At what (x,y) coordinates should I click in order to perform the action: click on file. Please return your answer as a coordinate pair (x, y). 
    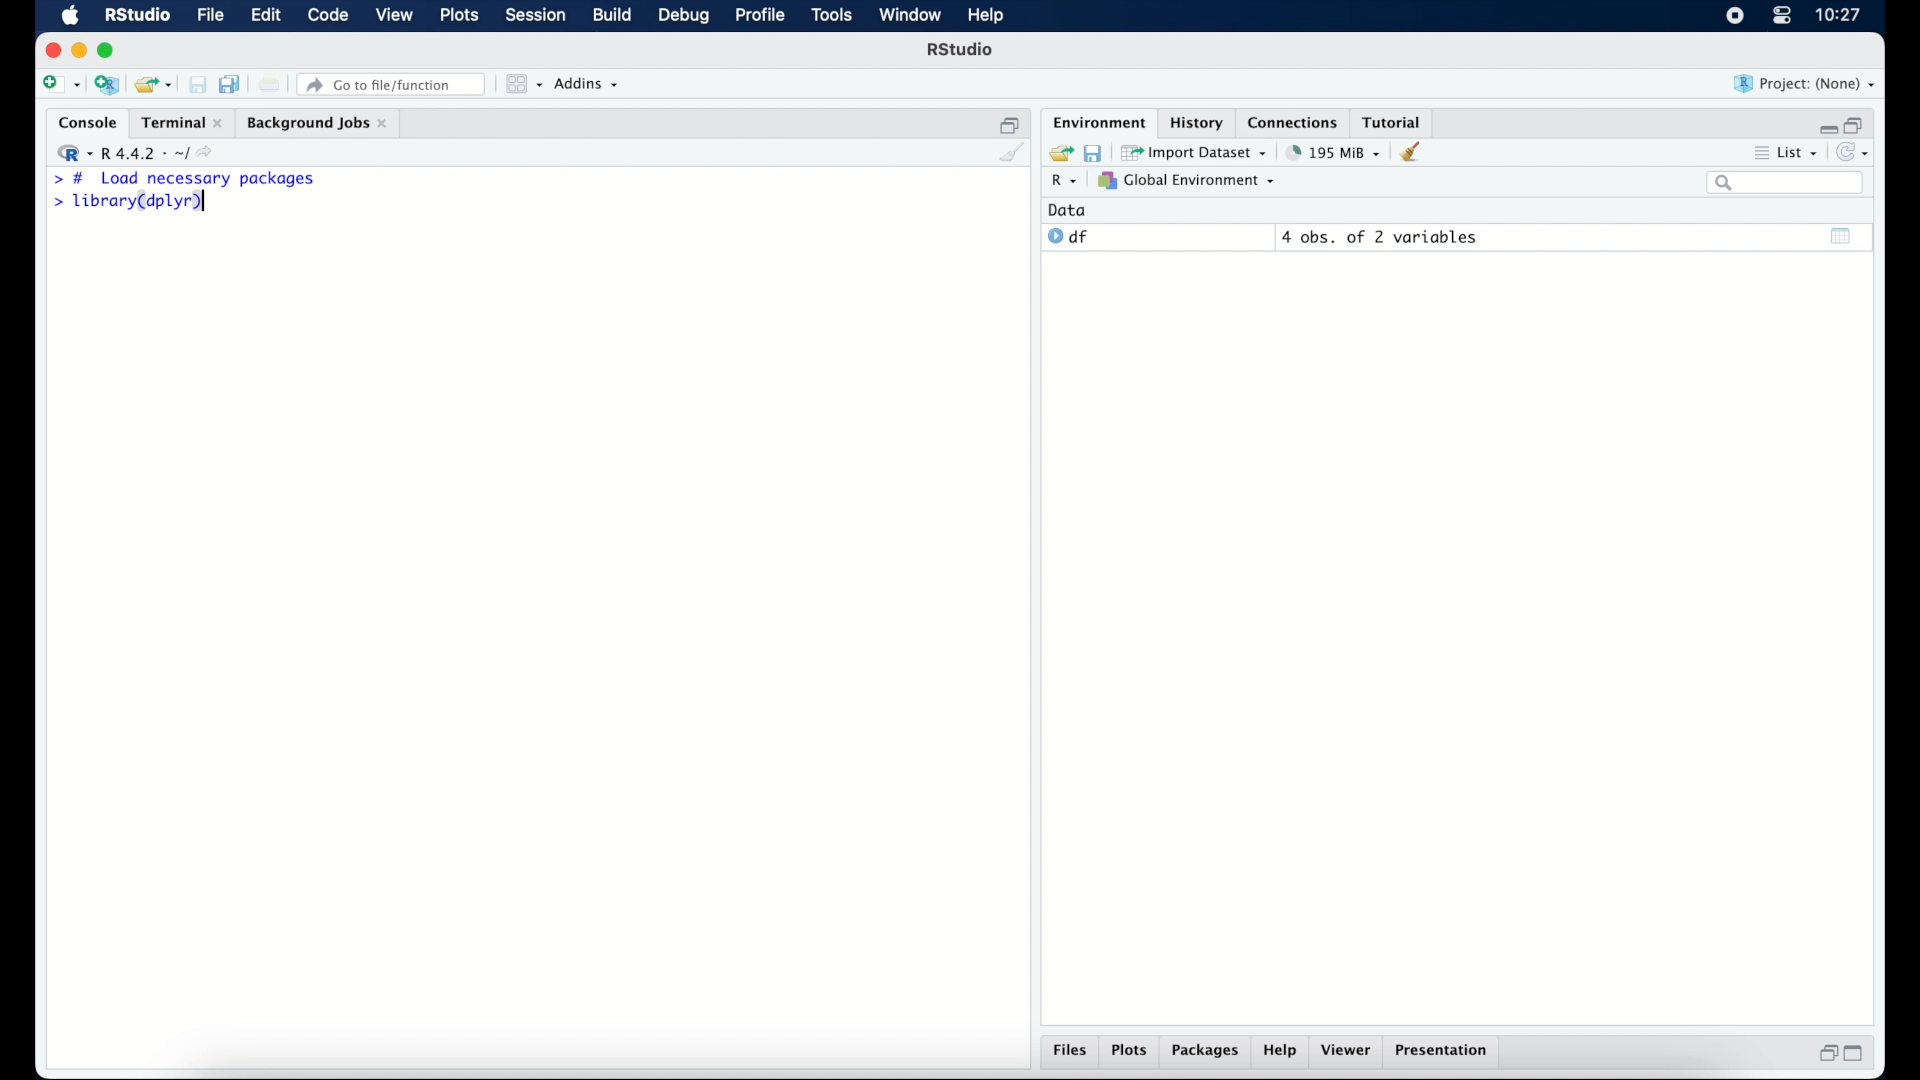
    Looking at the image, I should click on (208, 16).